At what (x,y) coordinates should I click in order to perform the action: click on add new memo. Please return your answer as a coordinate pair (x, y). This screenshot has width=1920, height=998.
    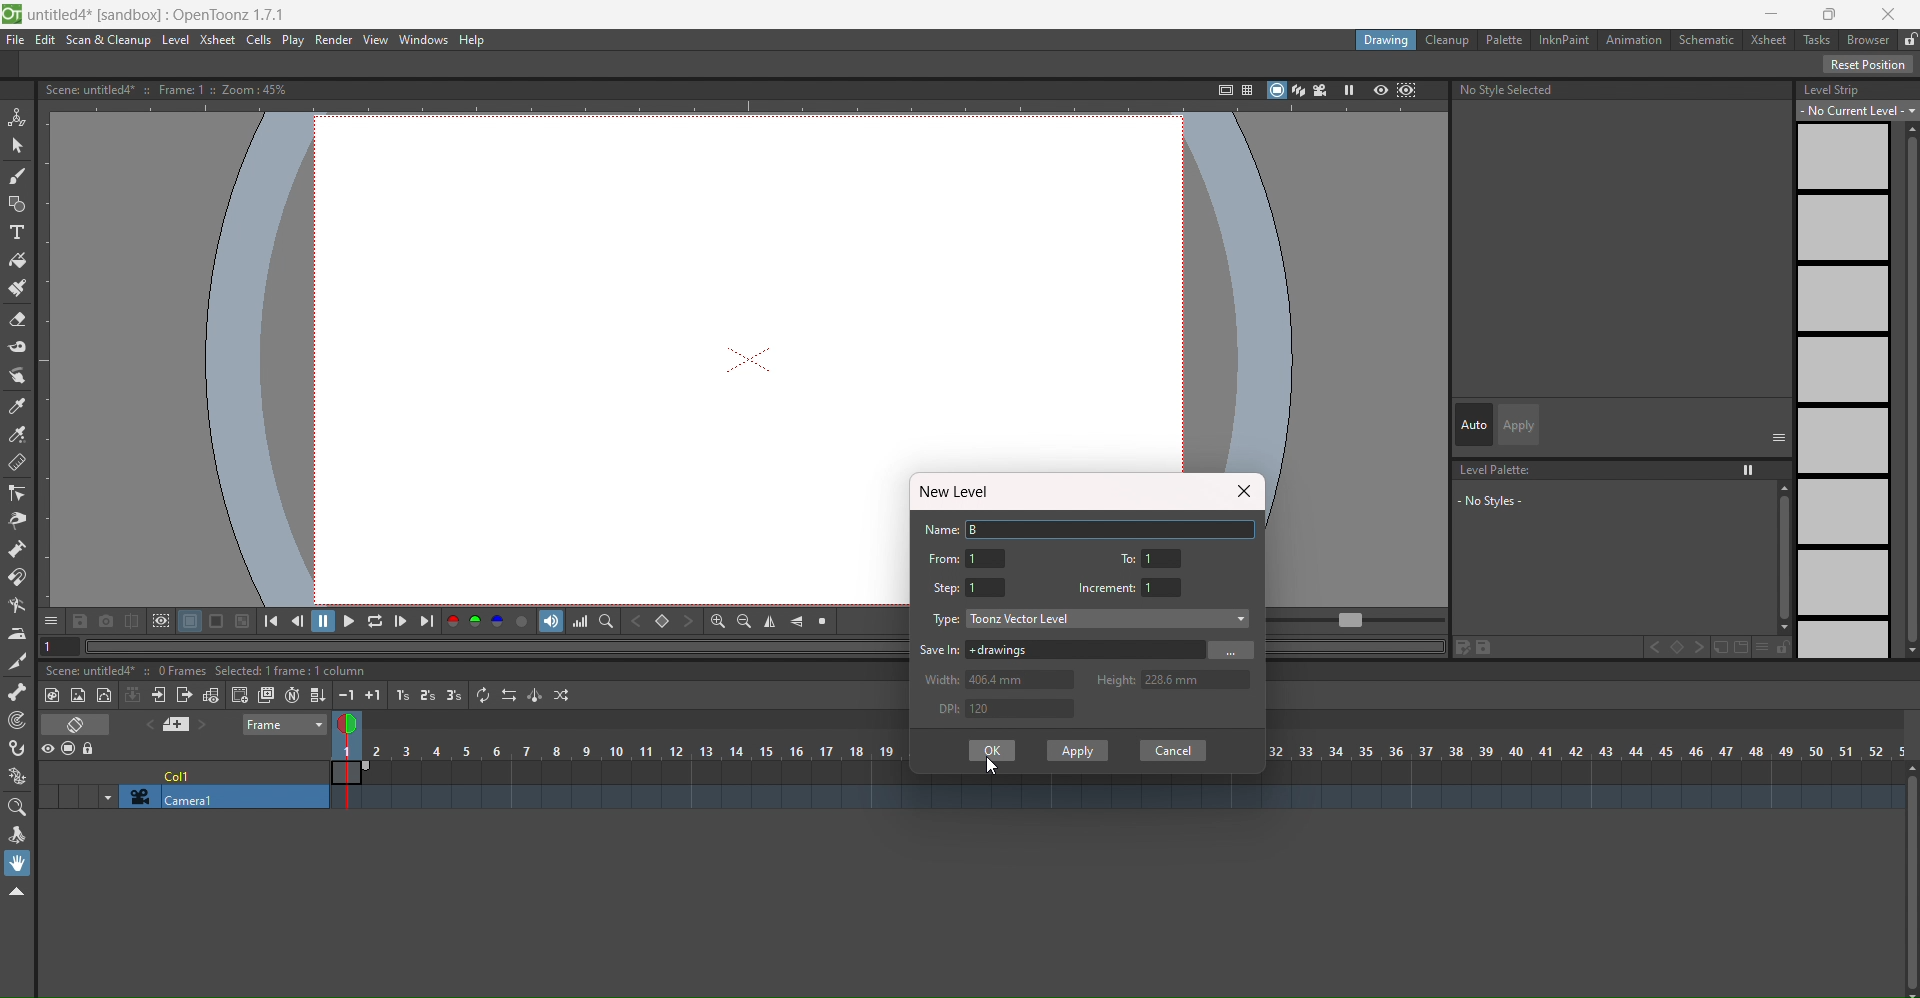
    Looking at the image, I should click on (182, 724).